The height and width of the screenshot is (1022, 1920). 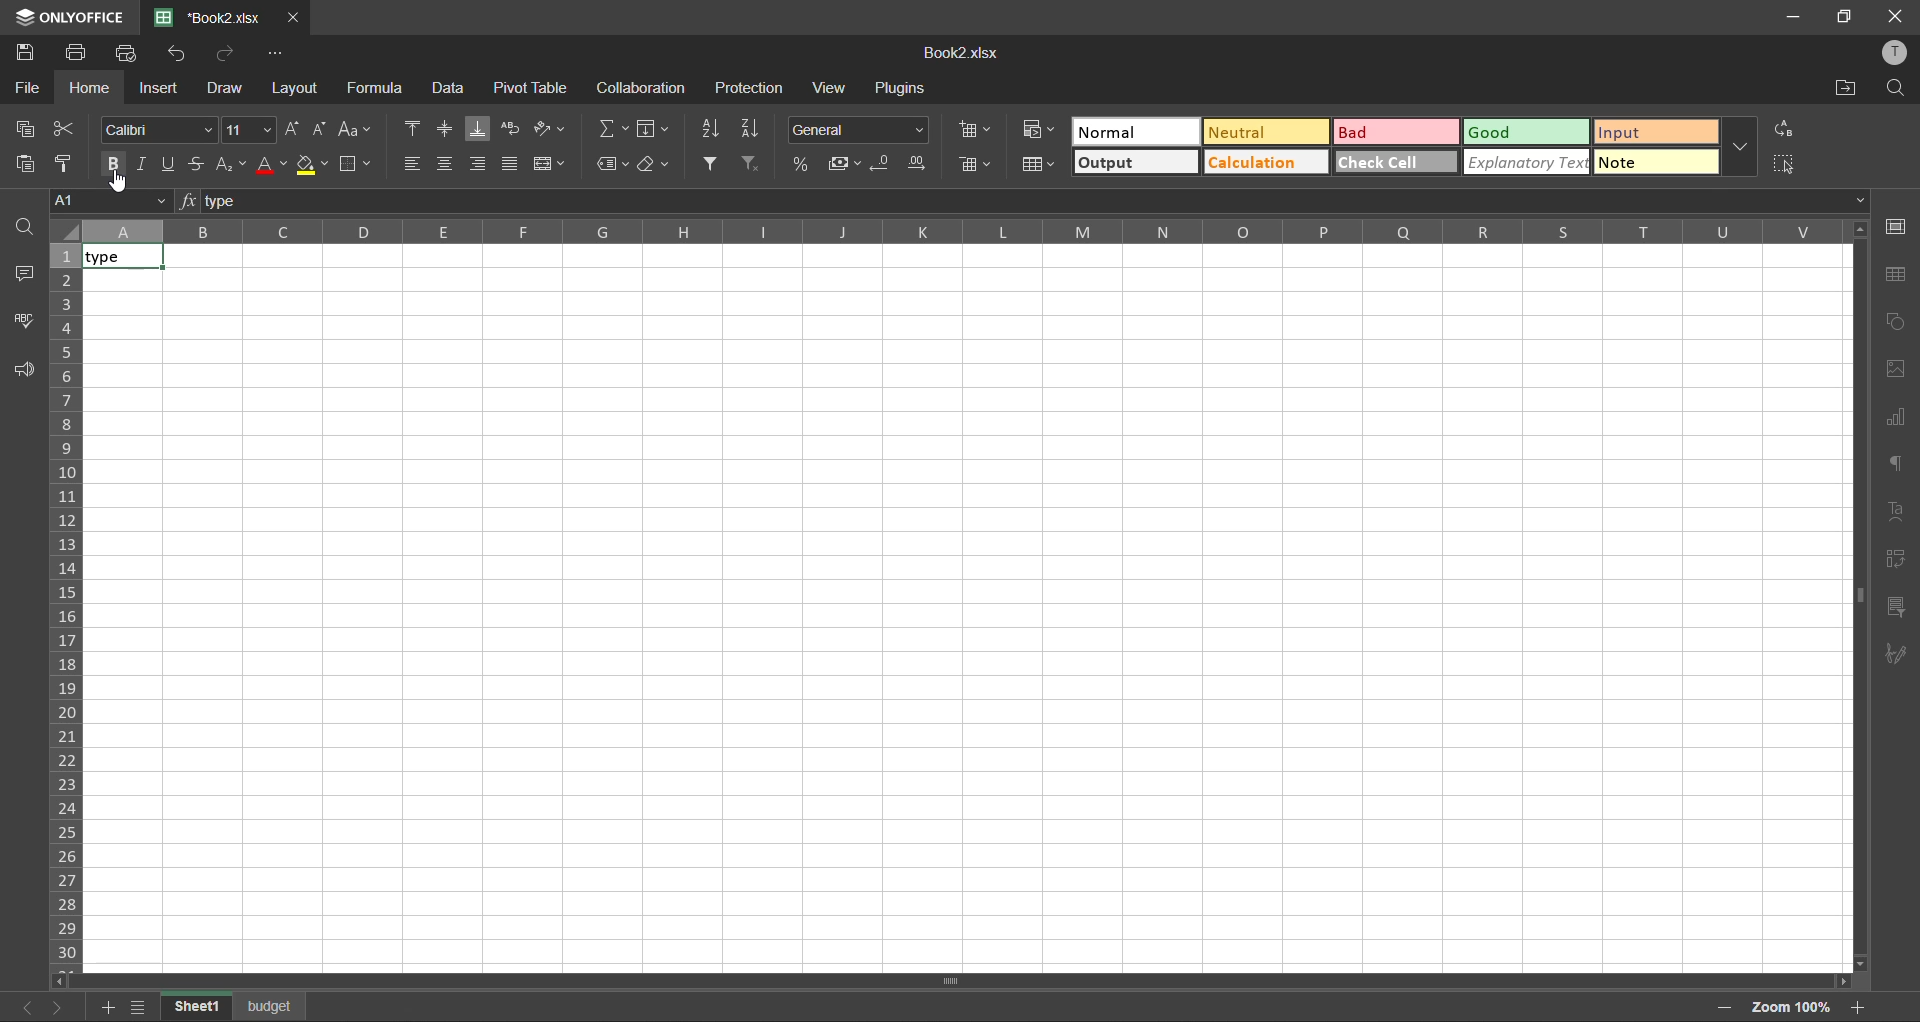 I want to click on calculation, so click(x=1264, y=163).